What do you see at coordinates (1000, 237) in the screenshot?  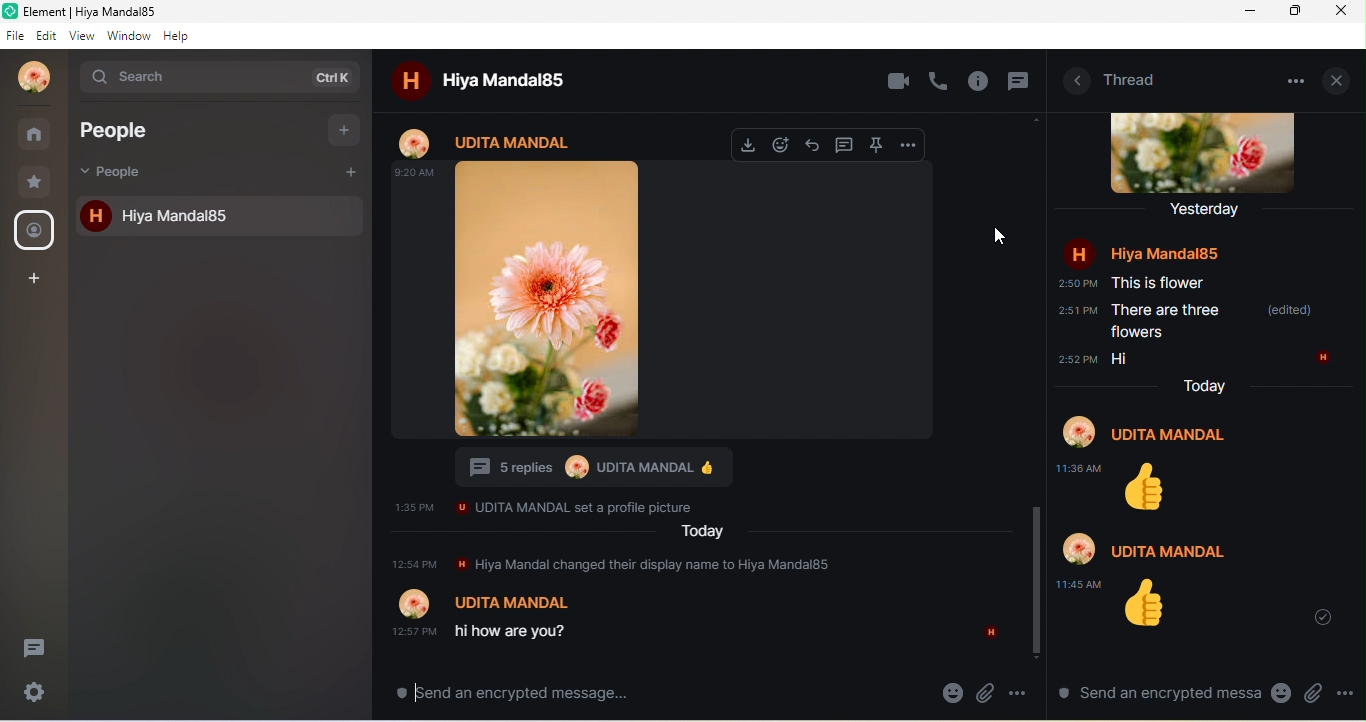 I see `cursor` at bounding box center [1000, 237].